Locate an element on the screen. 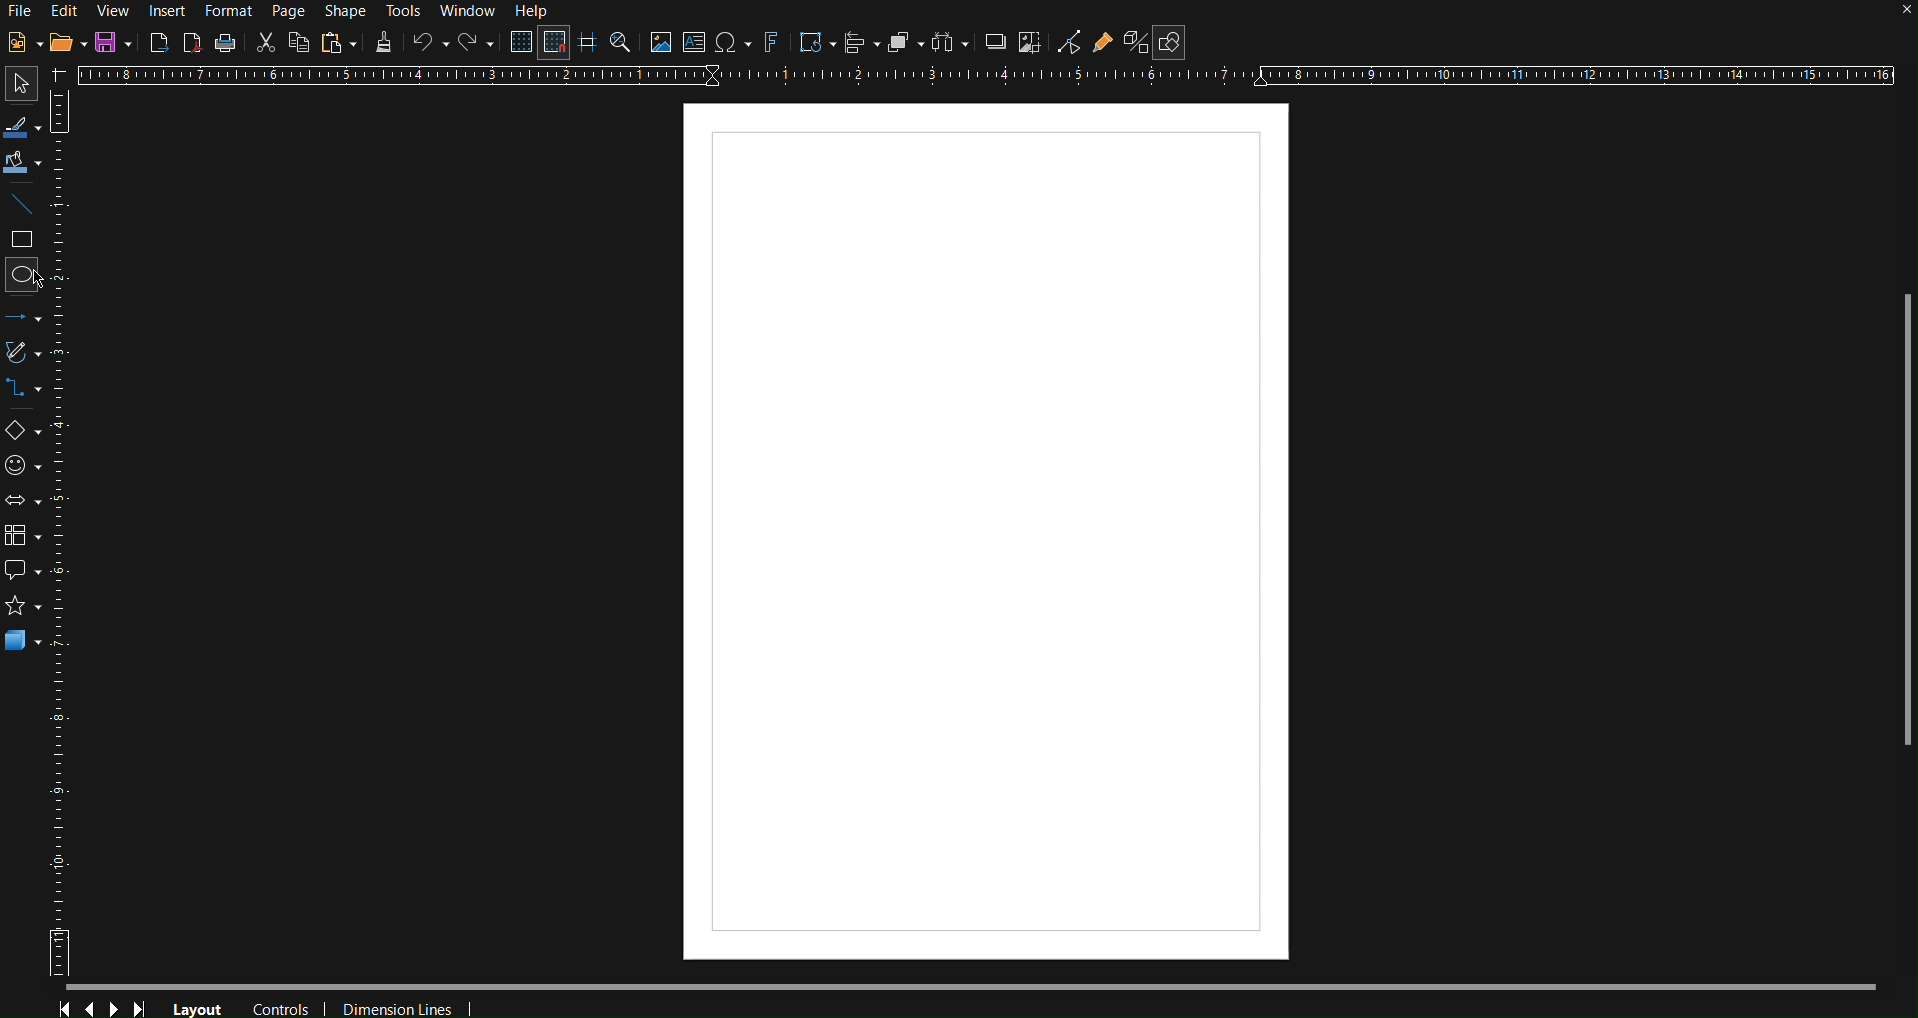 The image size is (1918, 1018). Horizontal Ruler is located at coordinates (985, 76).